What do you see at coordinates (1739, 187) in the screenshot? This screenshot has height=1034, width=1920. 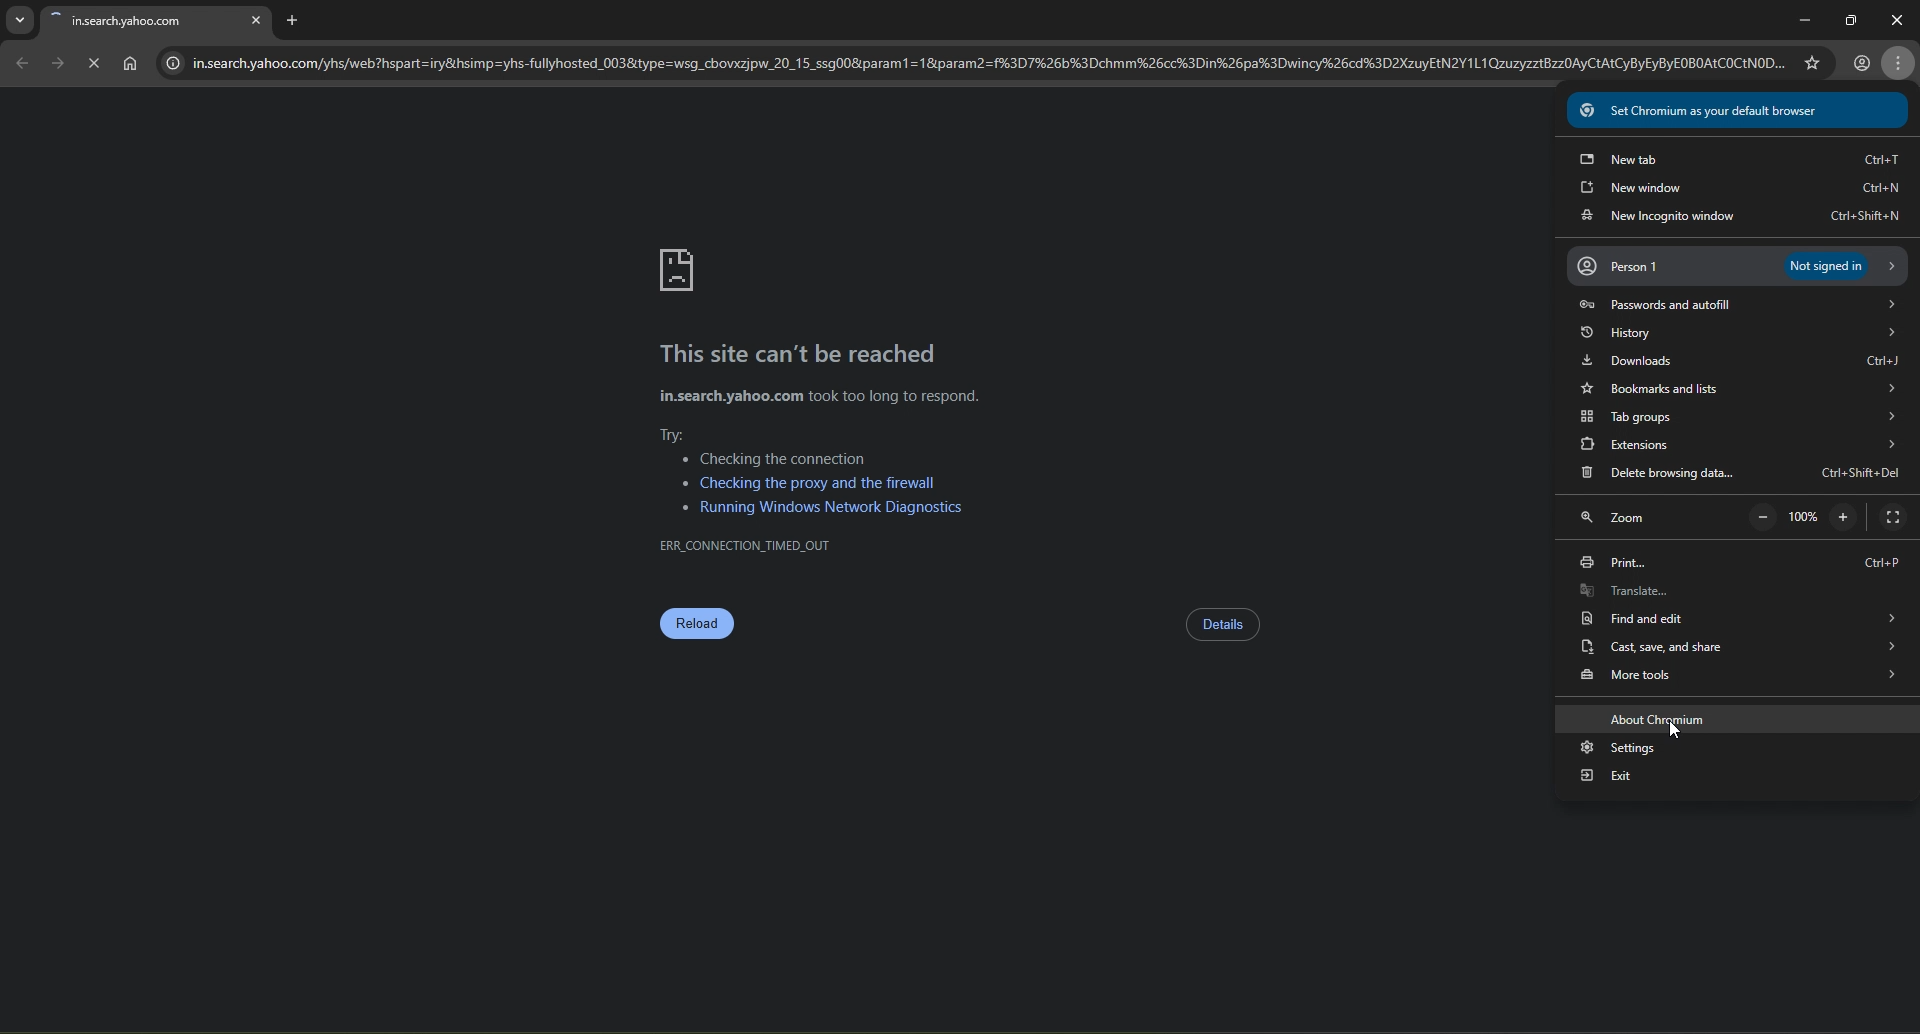 I see `new window` at bounding box center [1739, 187].